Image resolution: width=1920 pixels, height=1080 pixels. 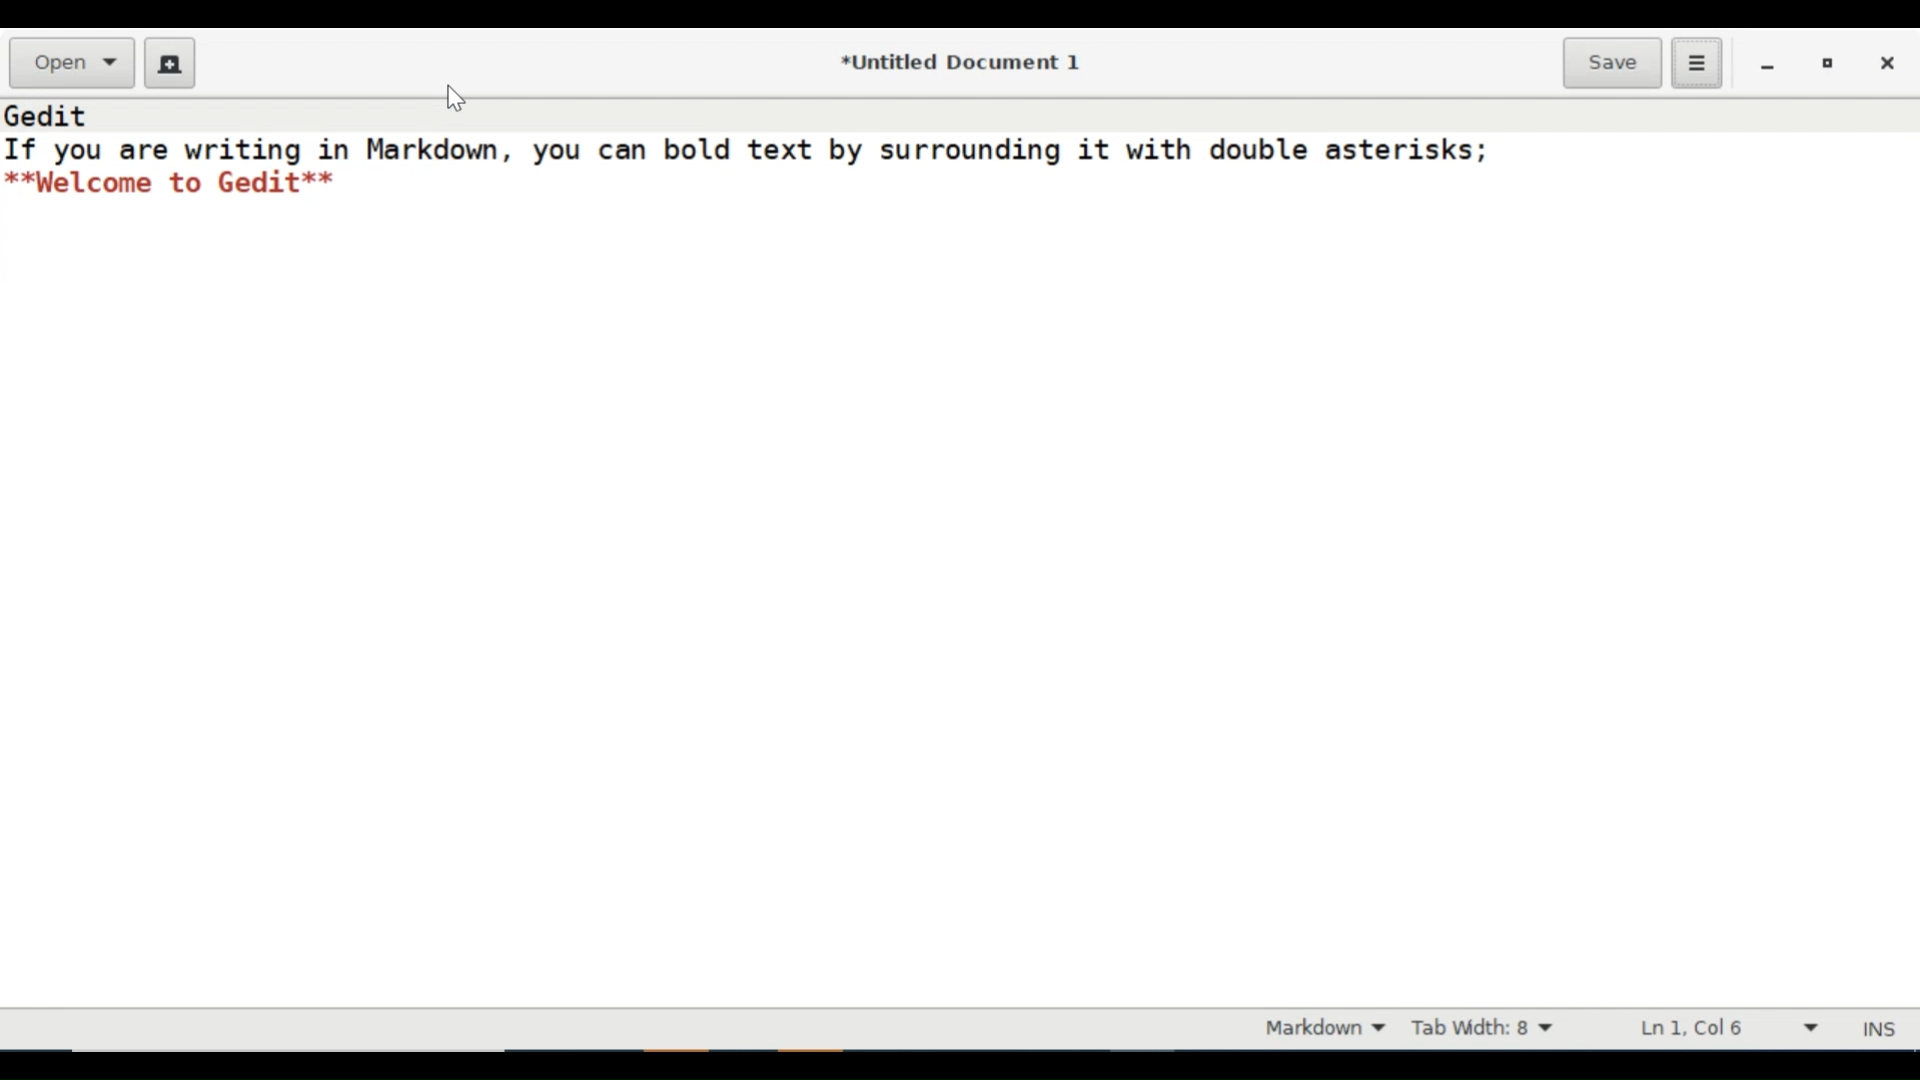 I want to click on Tab Width, so click(x=1498, y=1028).